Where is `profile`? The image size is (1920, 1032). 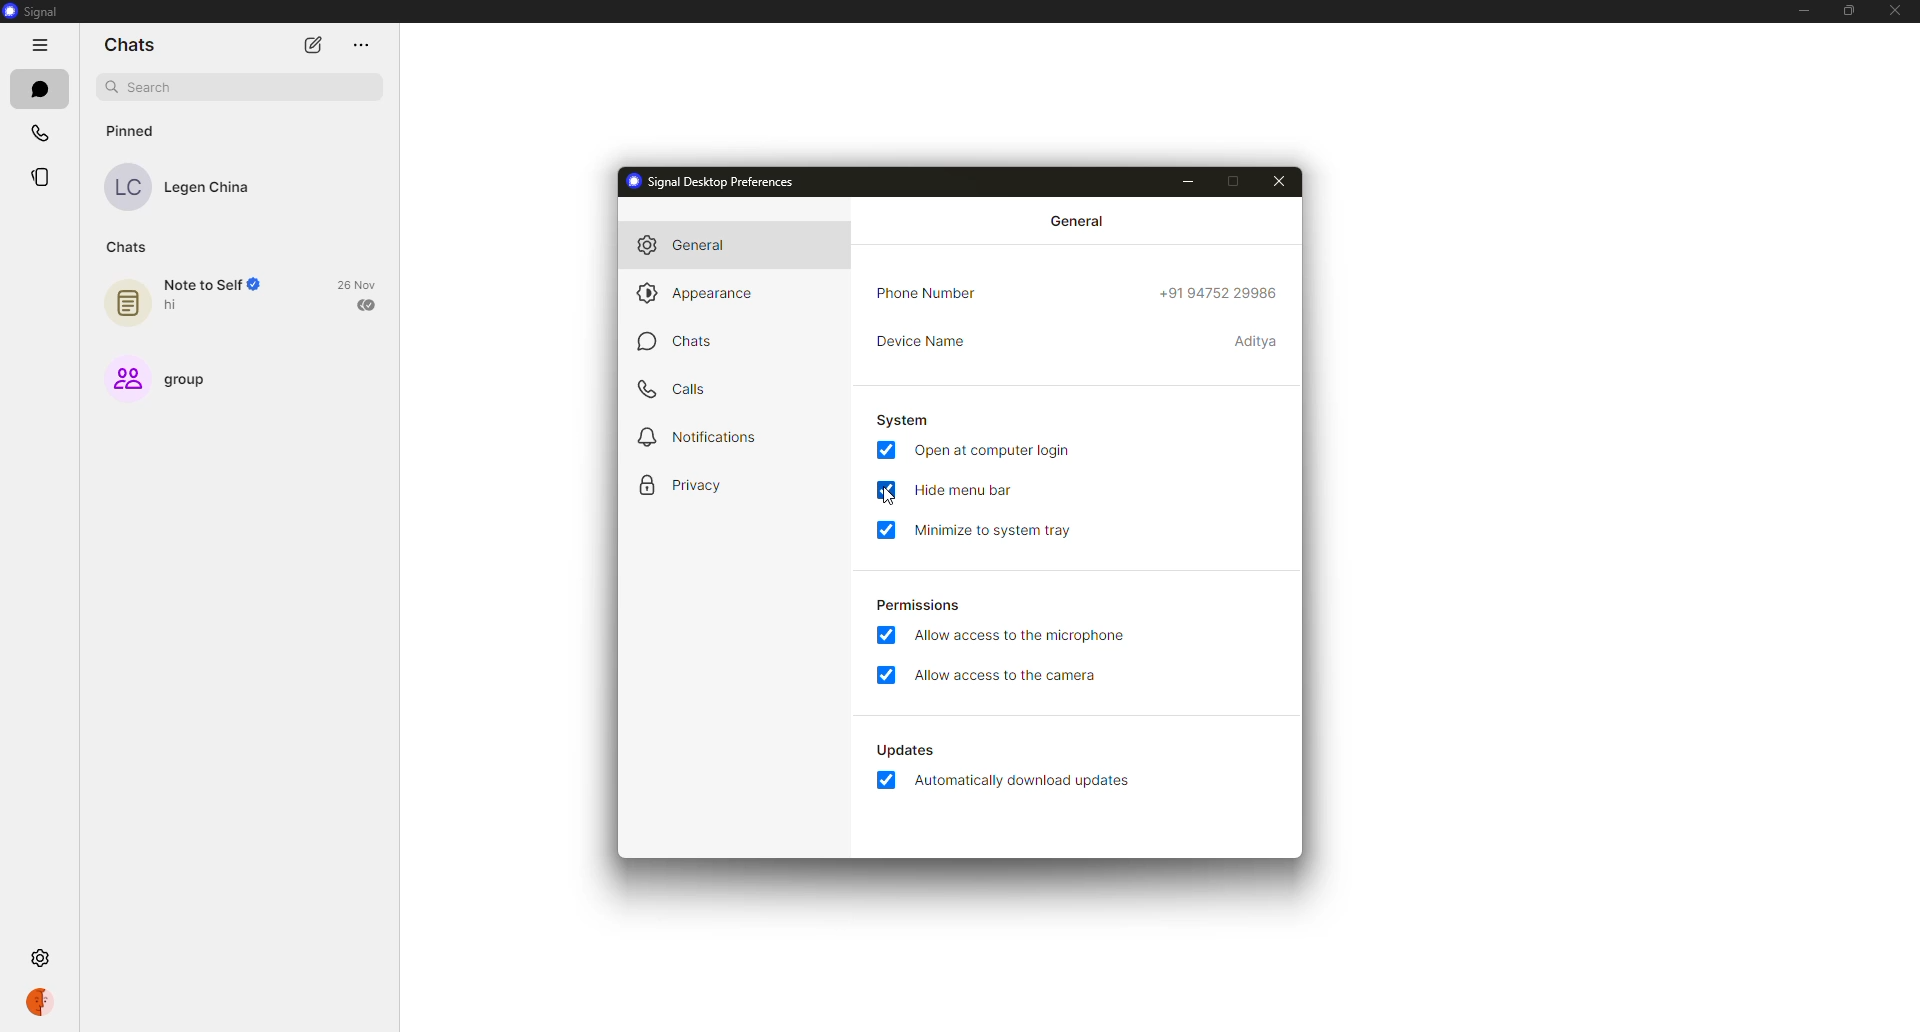
profile is located at coordinates (46, 1003).